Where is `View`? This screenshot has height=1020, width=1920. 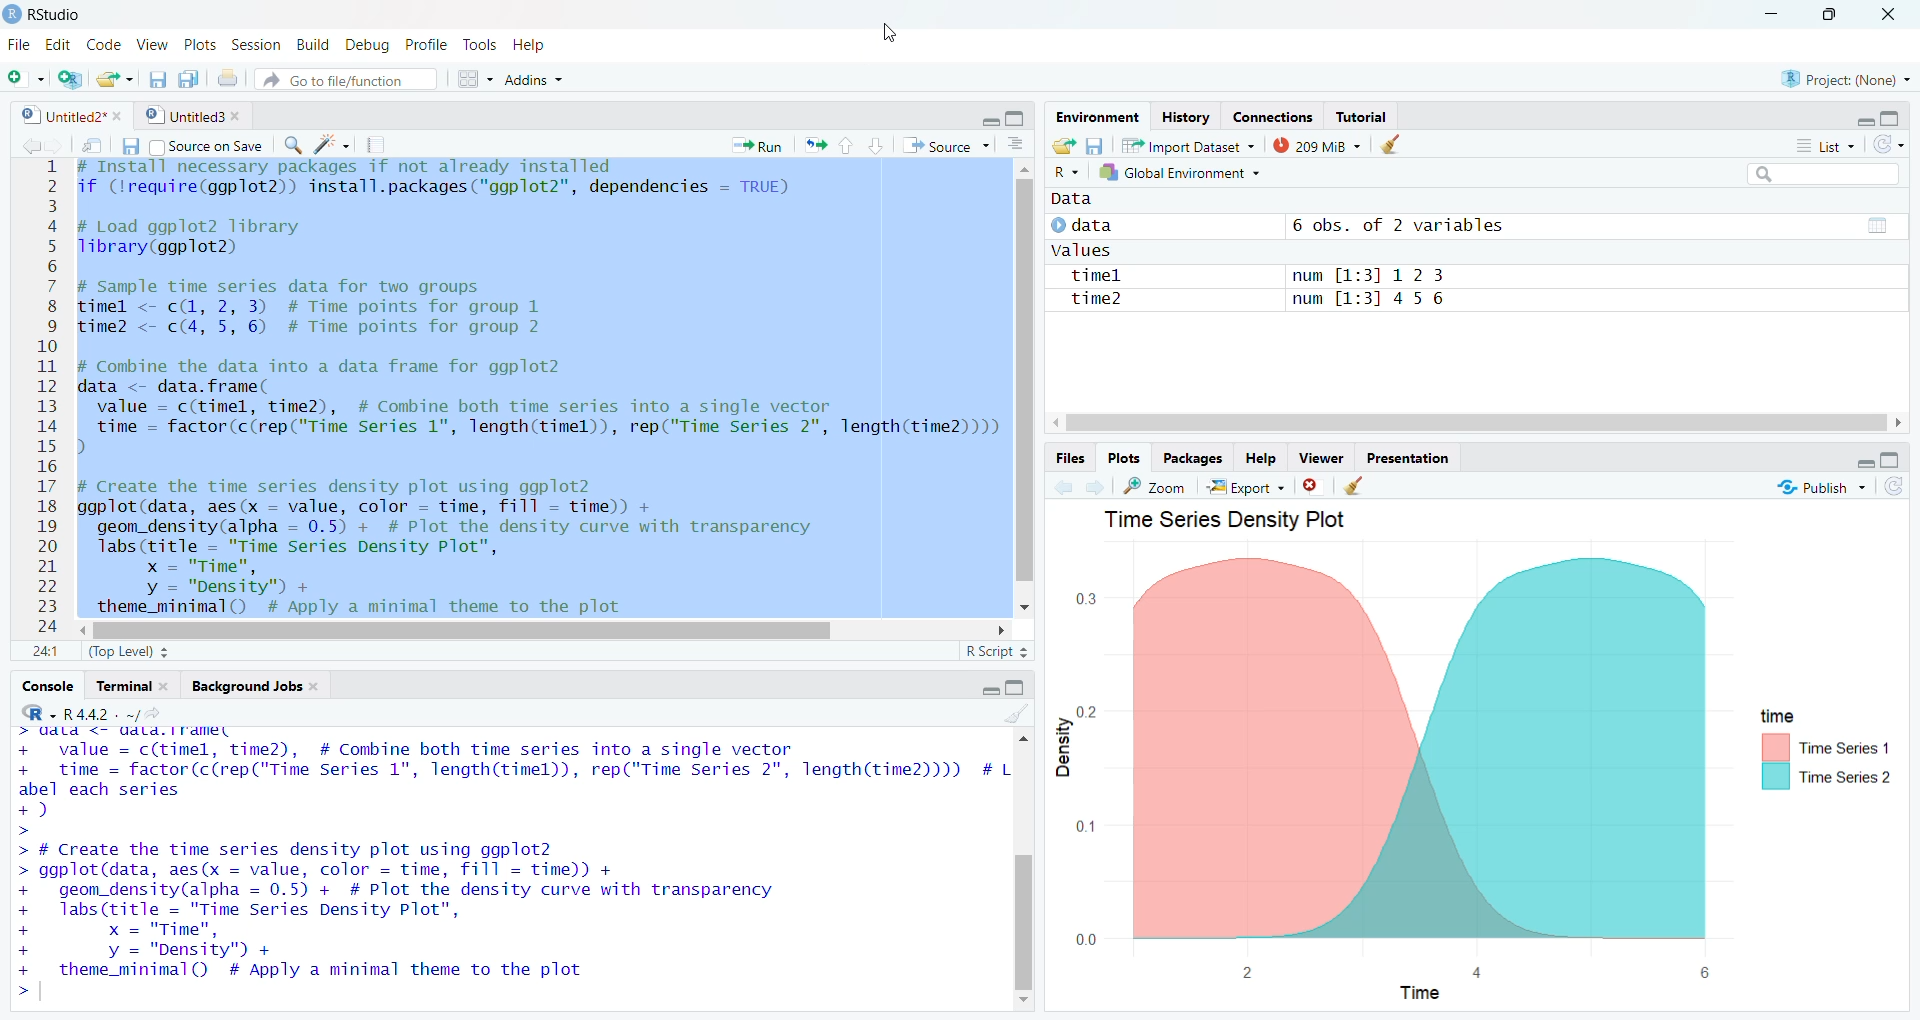
View is located at coordinates (154, 44).